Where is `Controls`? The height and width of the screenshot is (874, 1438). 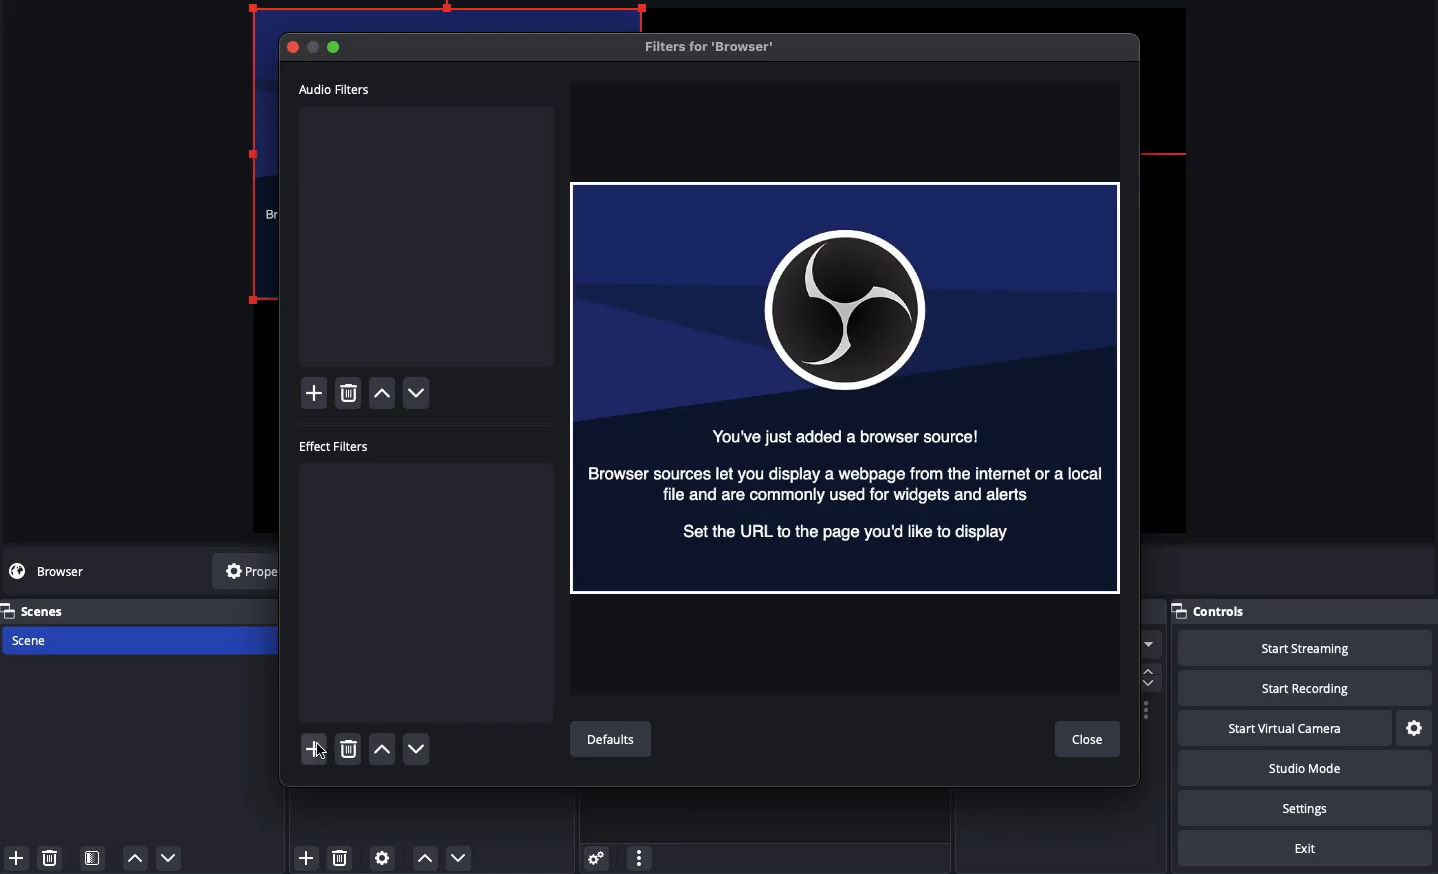
Controls is located at coordinates (1302, 611).